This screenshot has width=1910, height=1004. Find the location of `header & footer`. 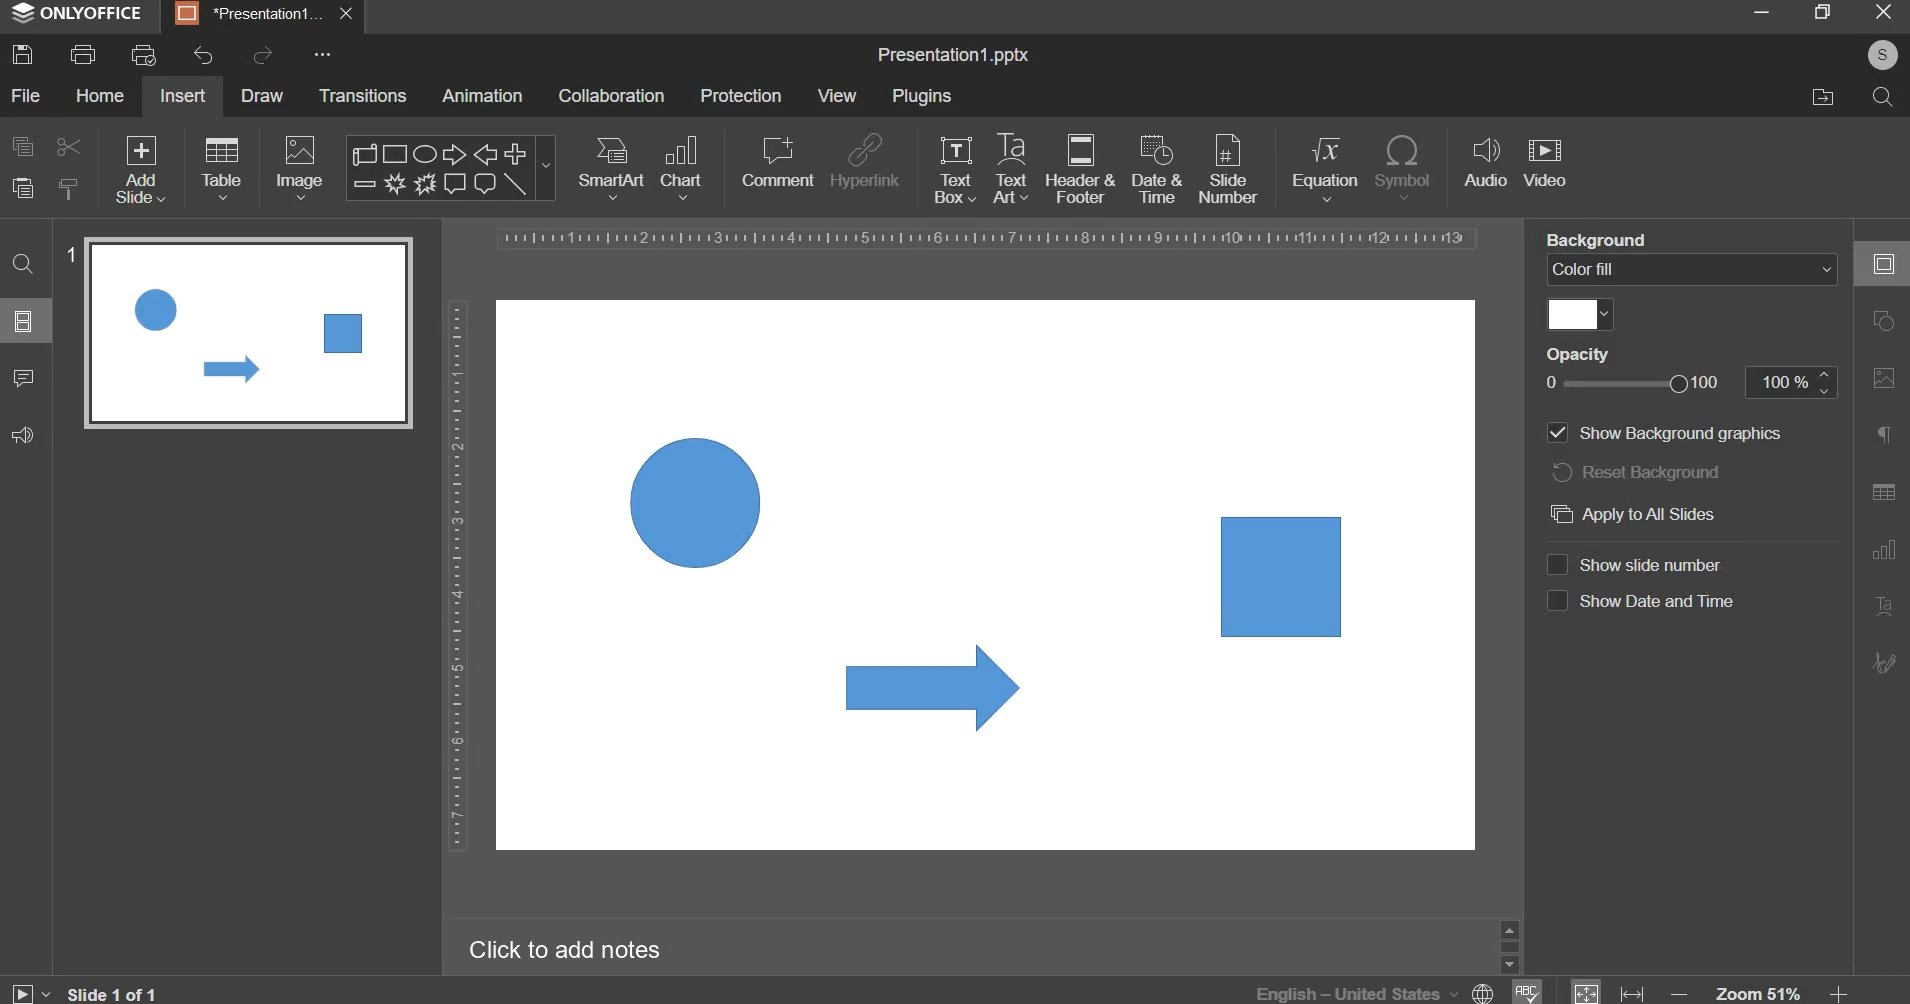

header & footer is located at coordinates (1079, 168).